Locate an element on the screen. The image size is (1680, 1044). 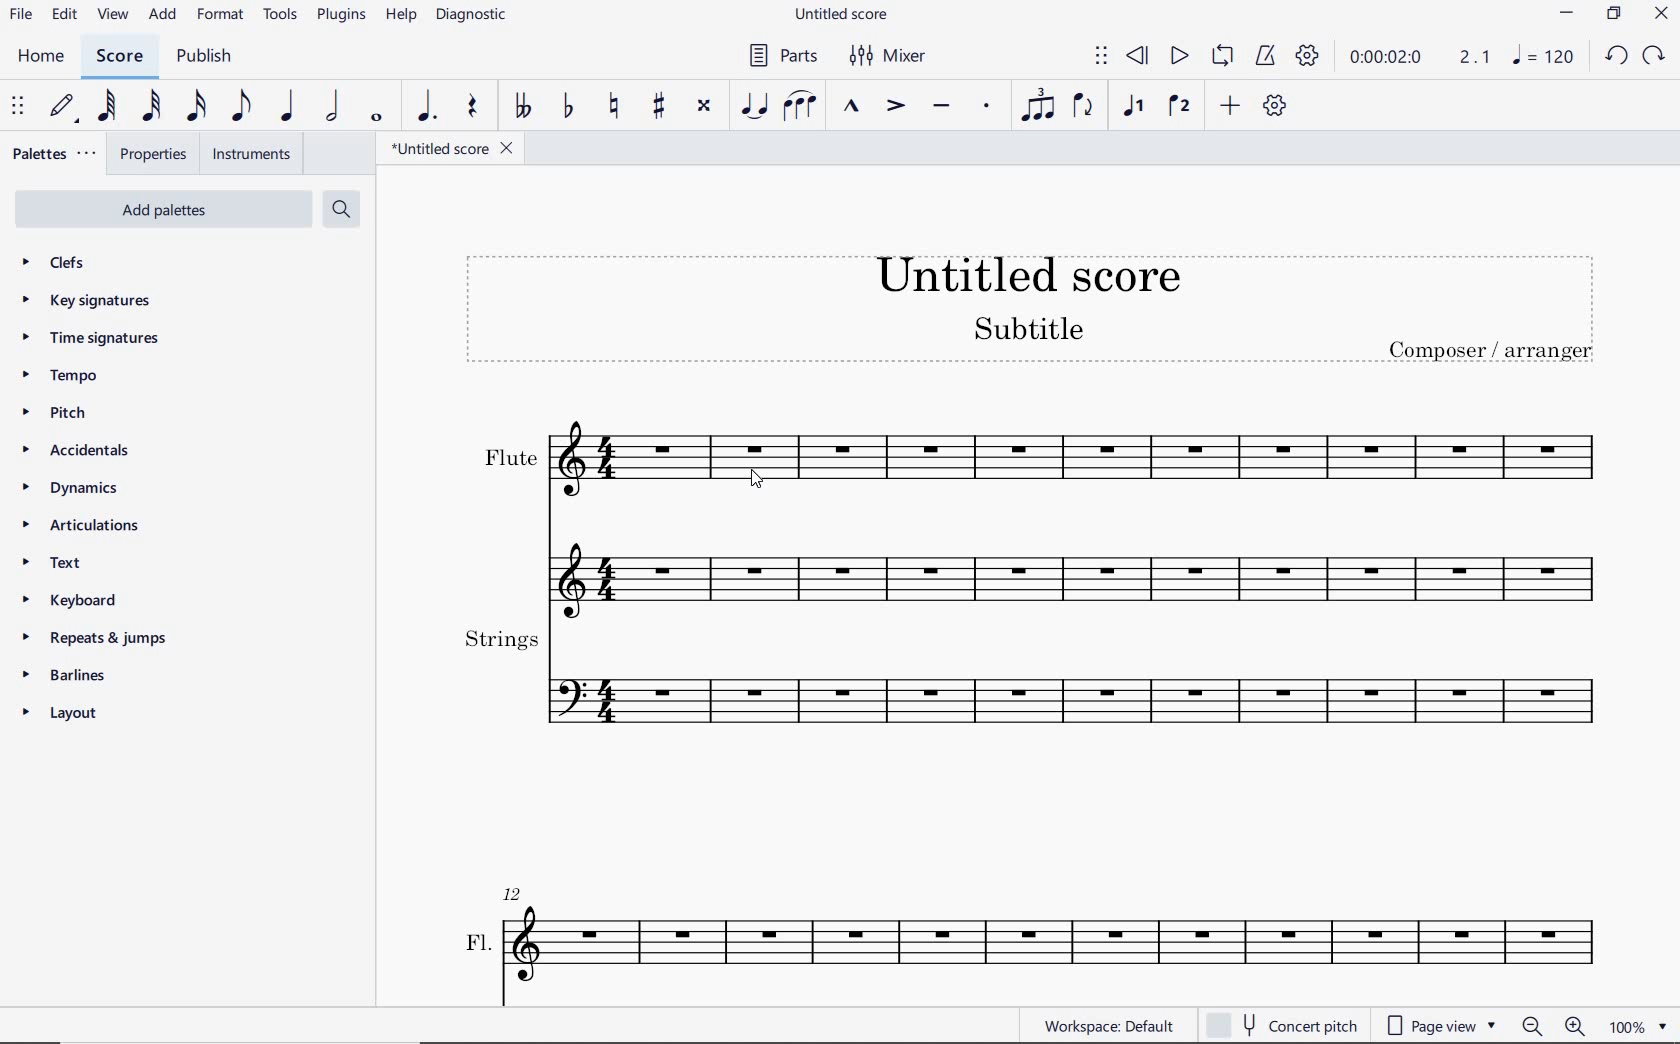
FILE NAME is located at coordinates (847, 15).